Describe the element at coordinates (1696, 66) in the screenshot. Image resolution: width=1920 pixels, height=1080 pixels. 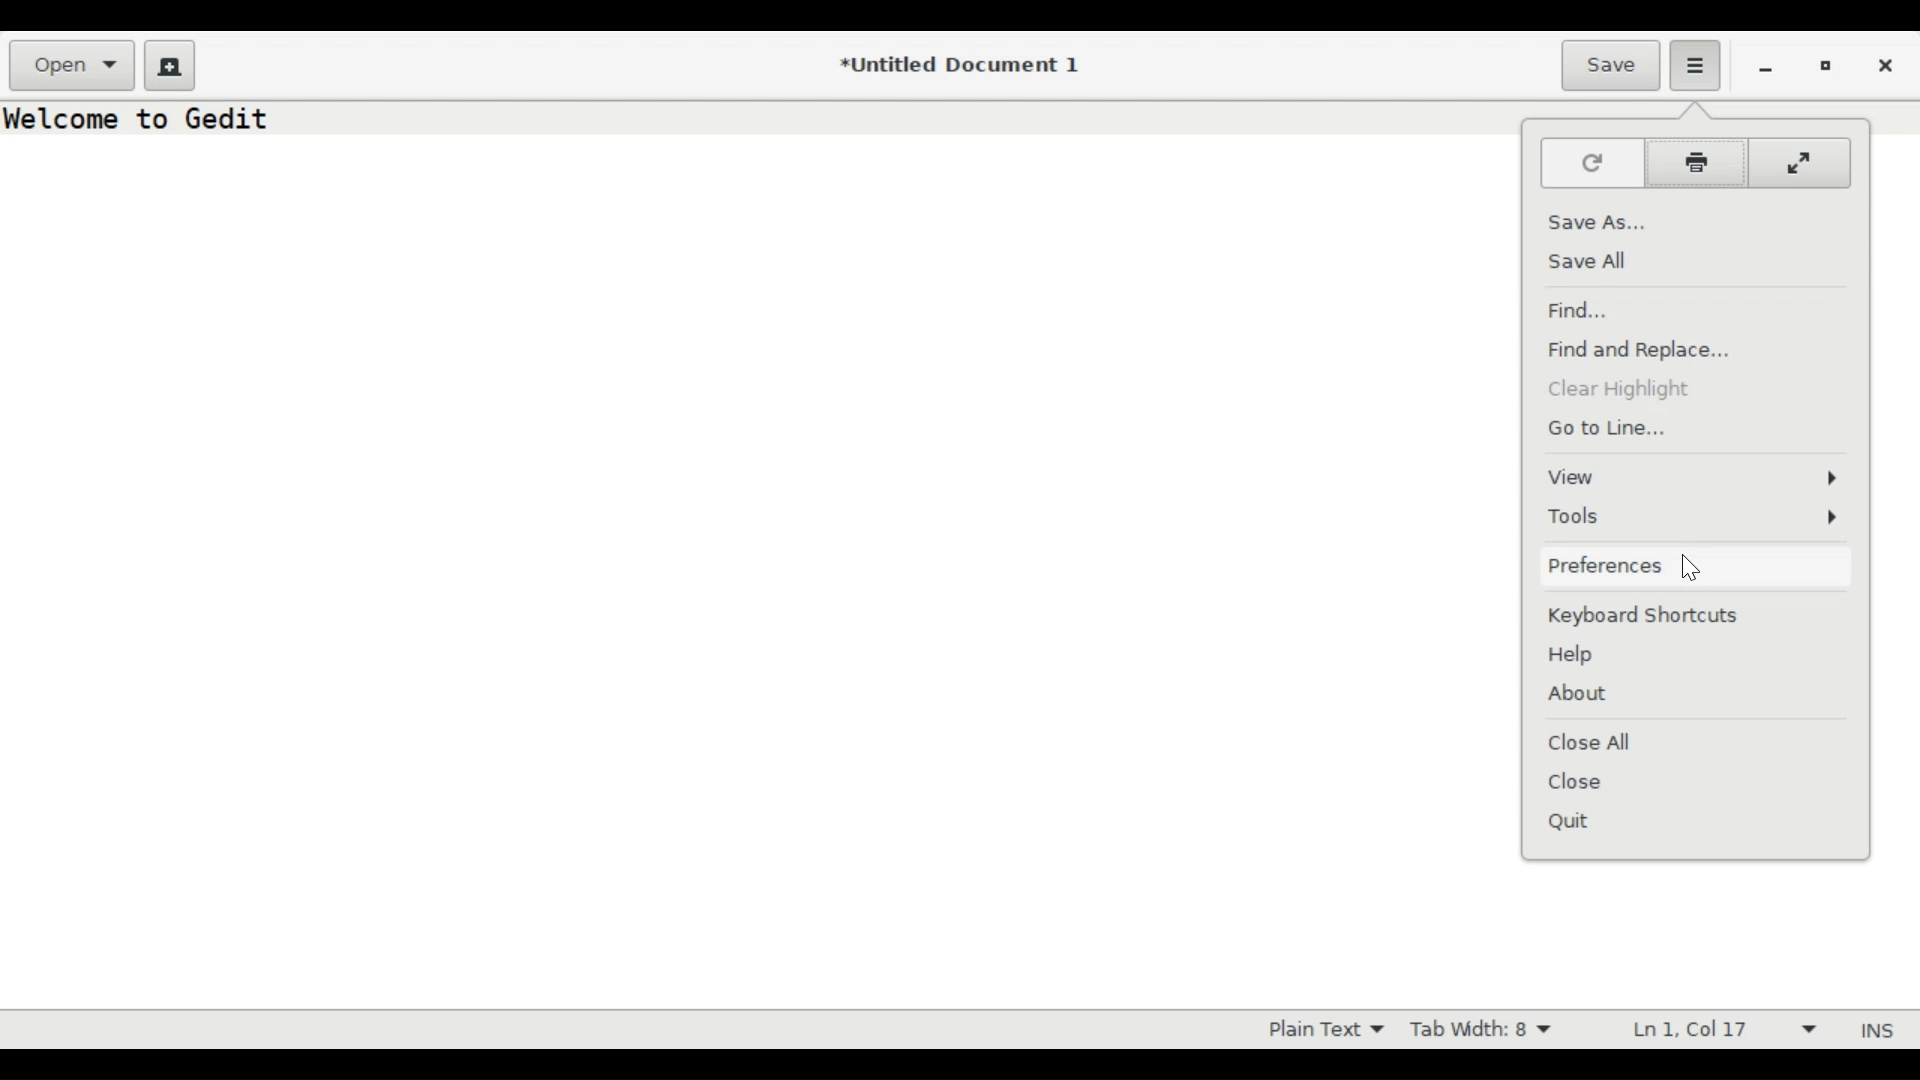
I see `Application menu` at that location.